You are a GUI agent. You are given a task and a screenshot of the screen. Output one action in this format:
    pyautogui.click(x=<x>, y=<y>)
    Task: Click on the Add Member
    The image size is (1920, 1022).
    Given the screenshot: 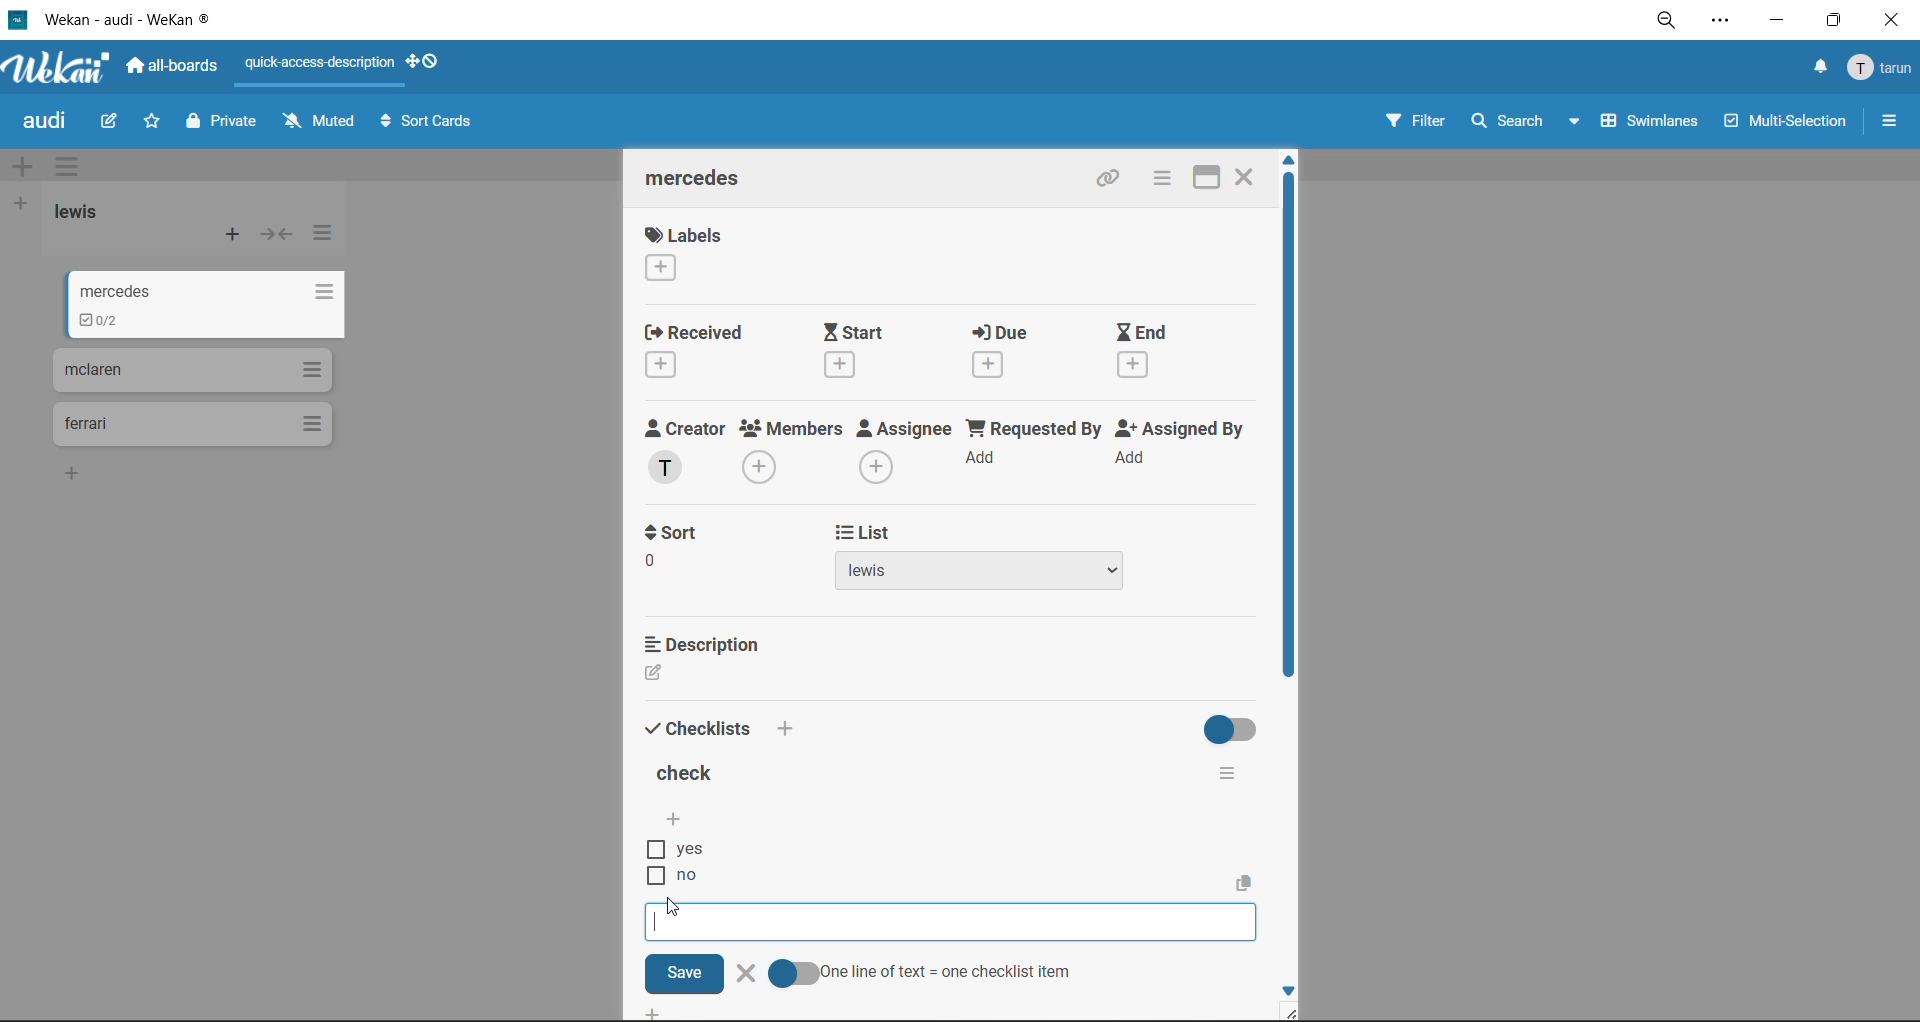 What is the action you would take?
    pyautogui.click(x=762, y=469)
    